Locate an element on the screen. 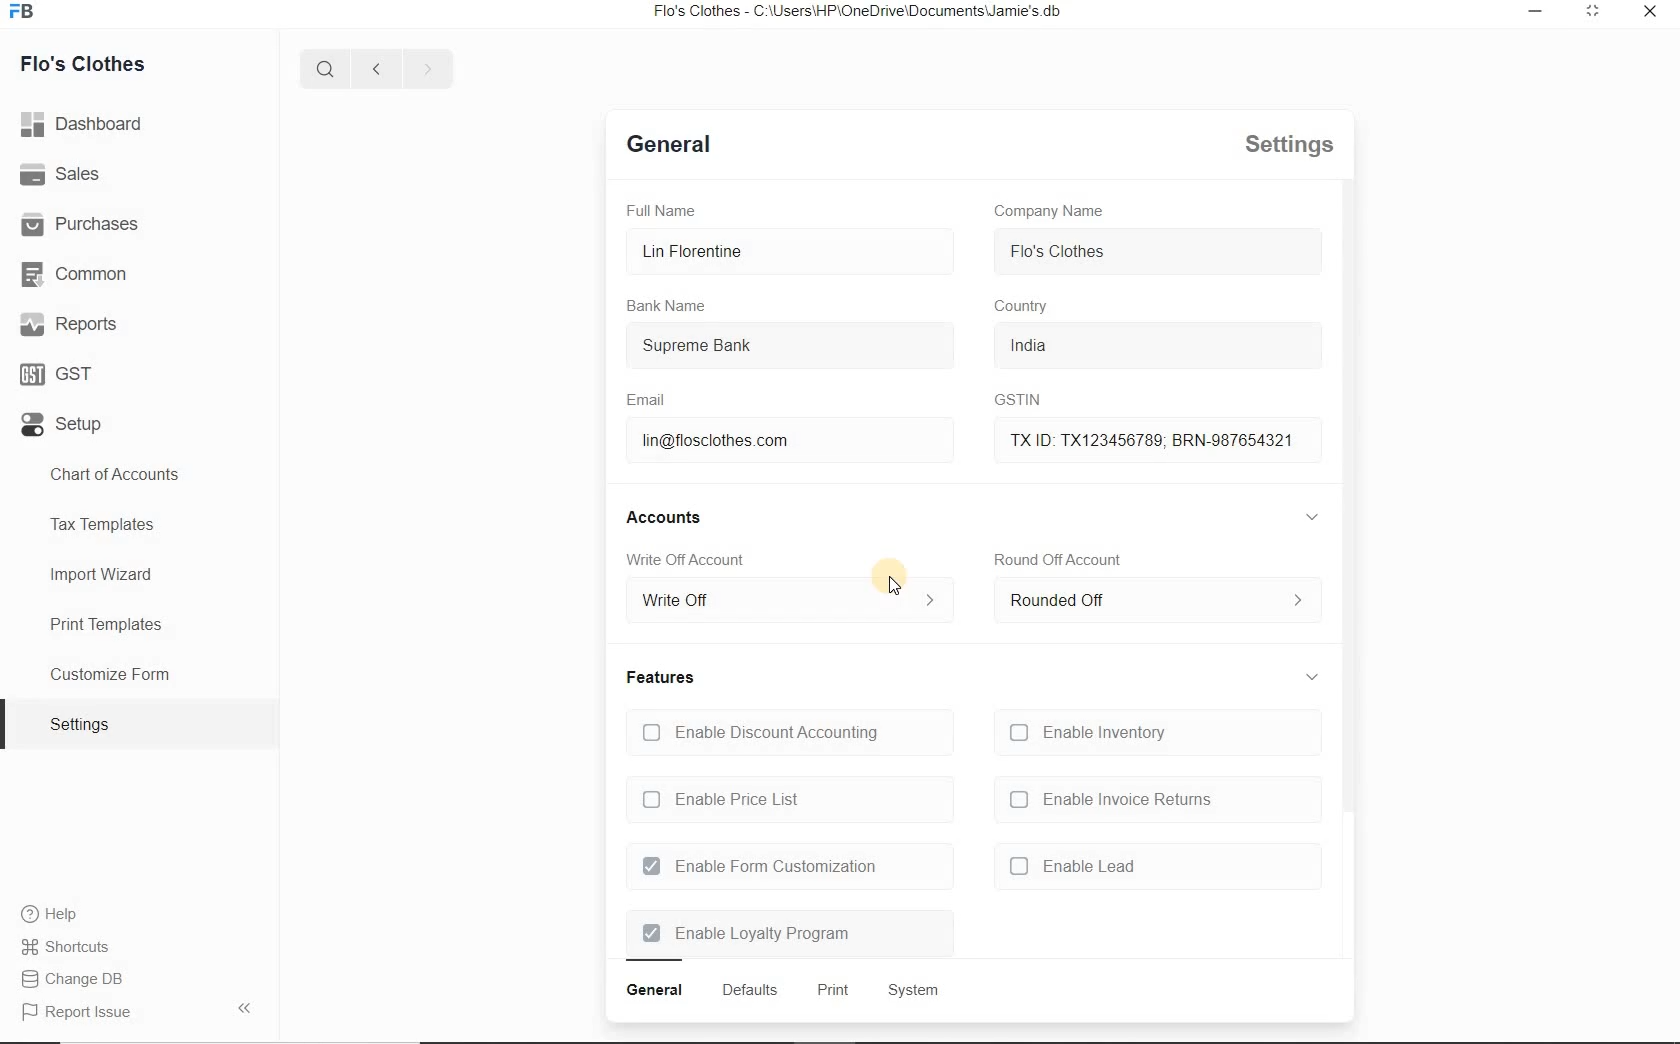 This screenshot has height=1044, width=1680. Sales is located at coordinates (64, 176).